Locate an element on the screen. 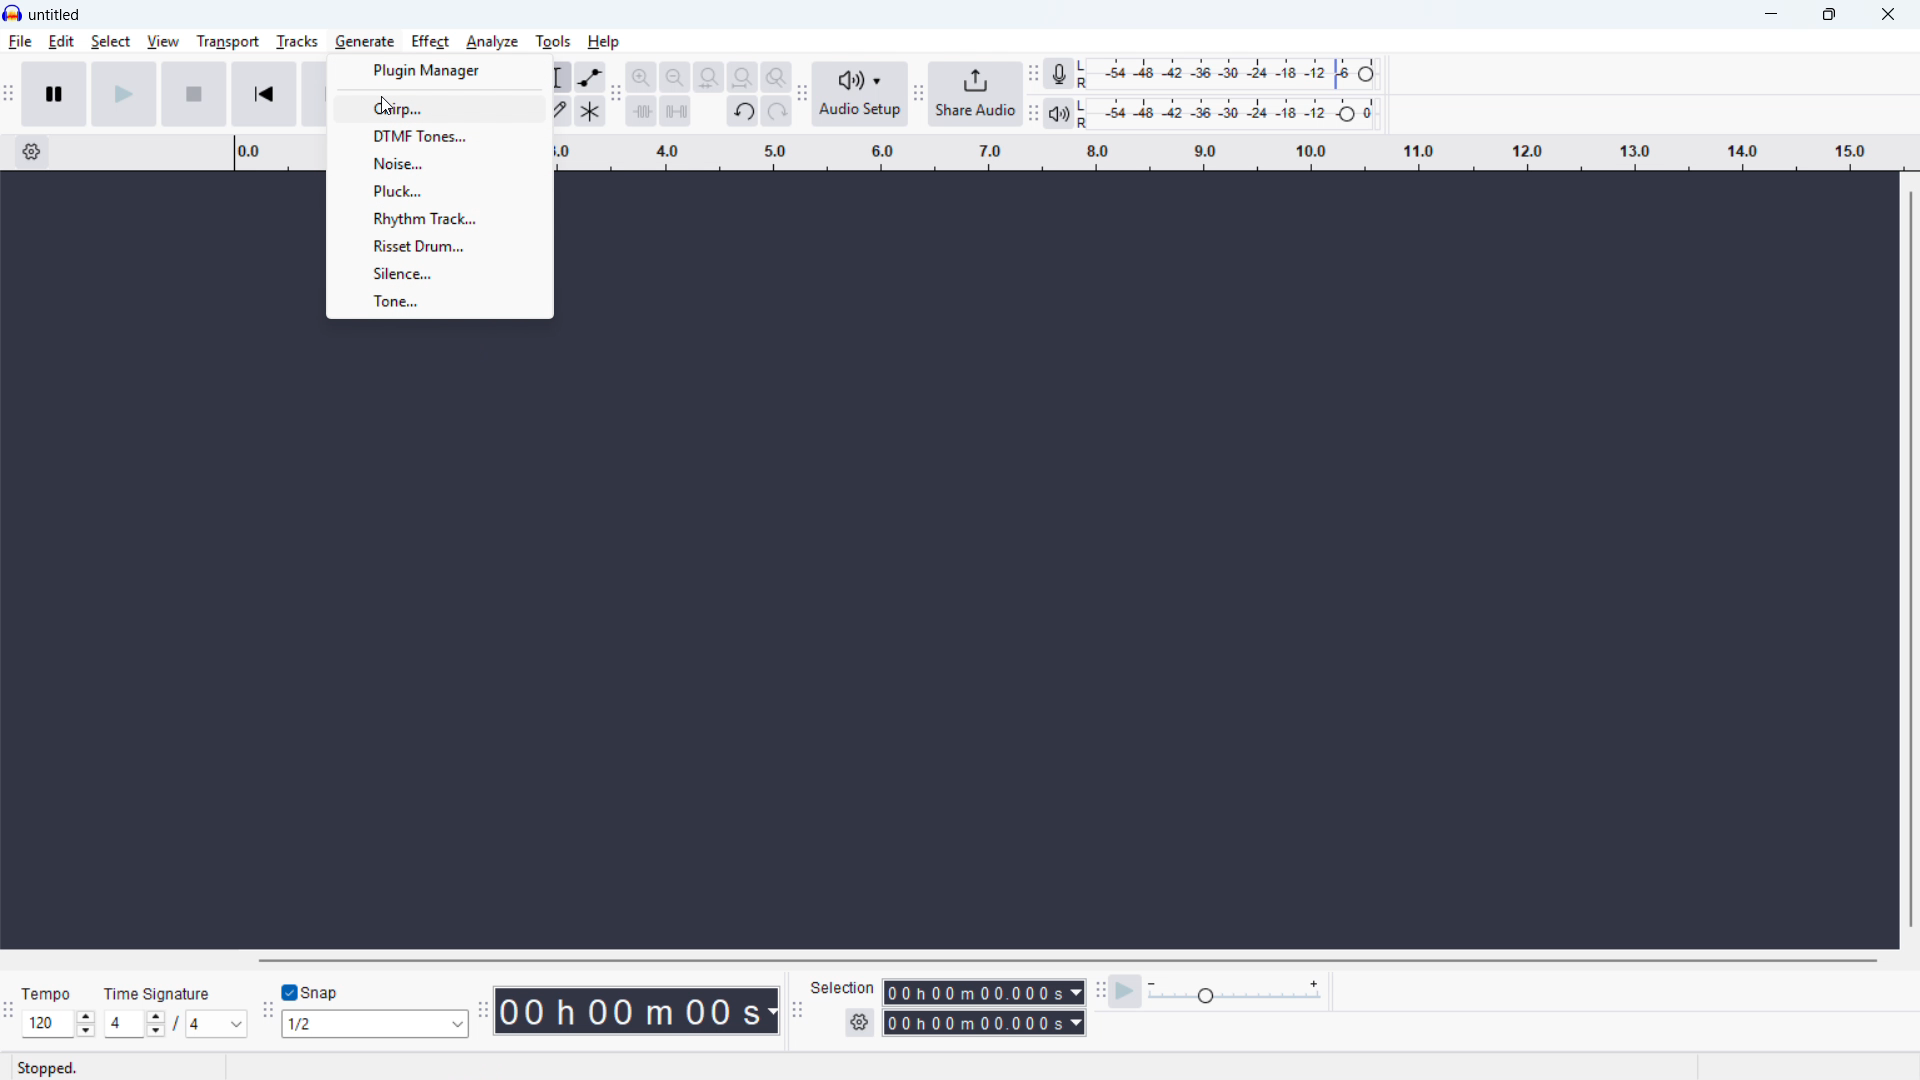 This screenshot has height=1080, width=1920. Time signature is located at coordinates (160, 993).